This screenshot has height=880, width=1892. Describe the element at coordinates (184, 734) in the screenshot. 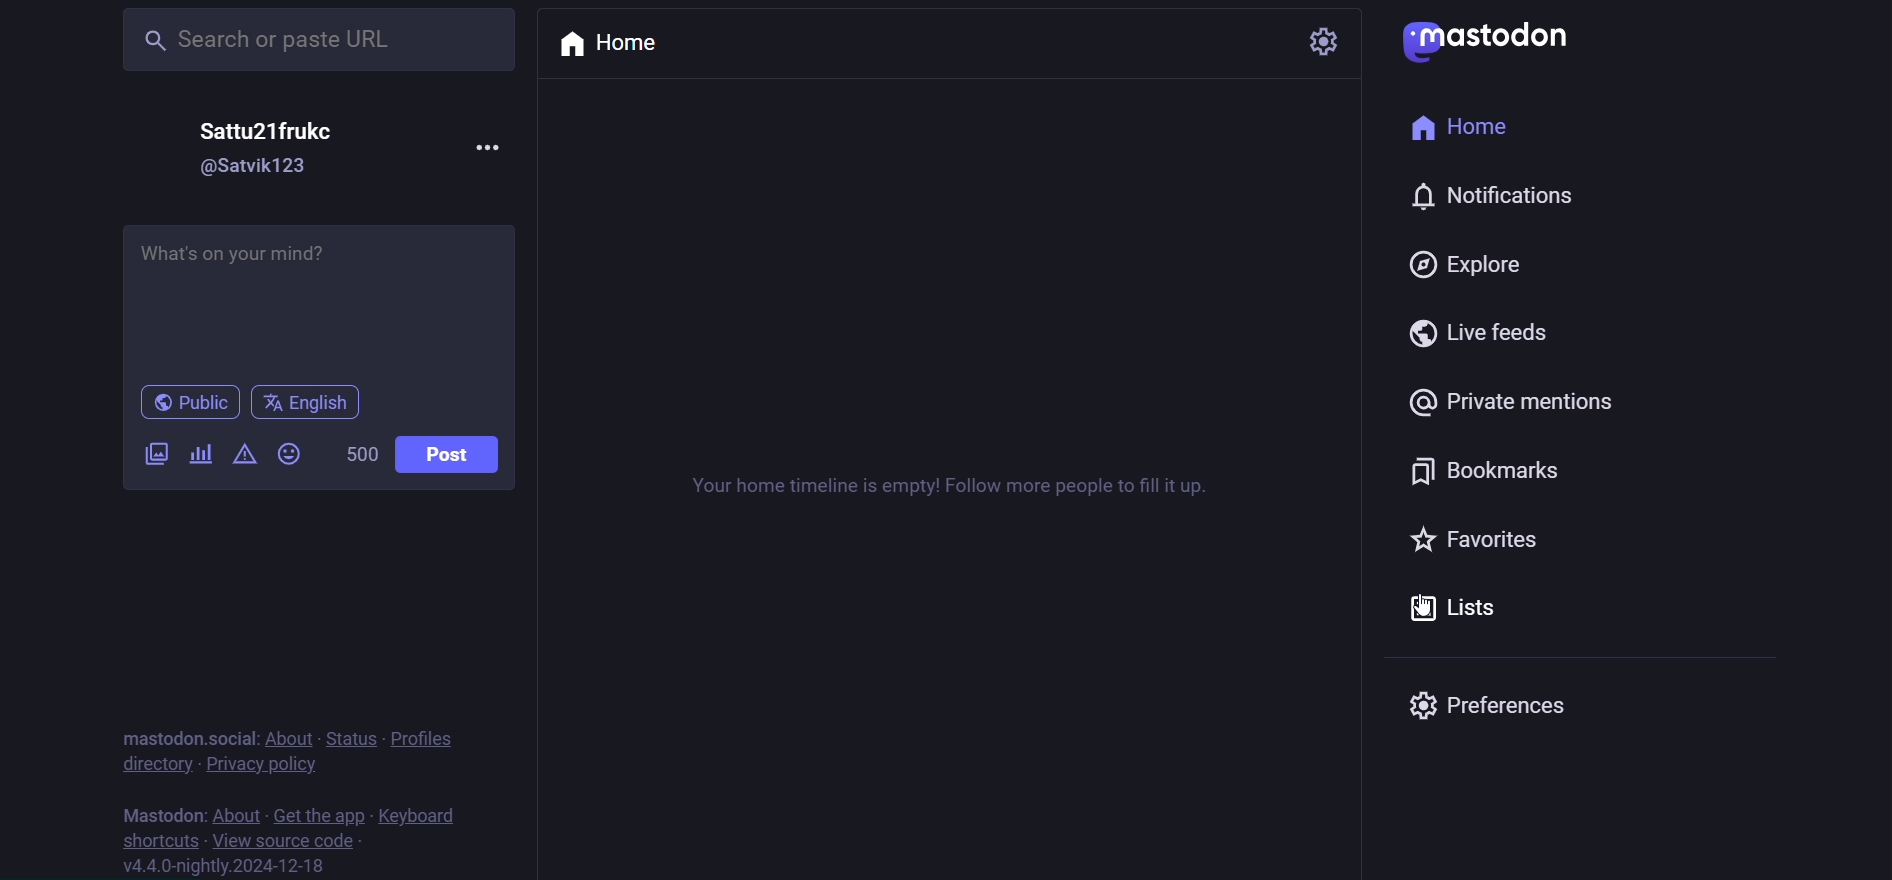

I see `mastodon social` at that location.